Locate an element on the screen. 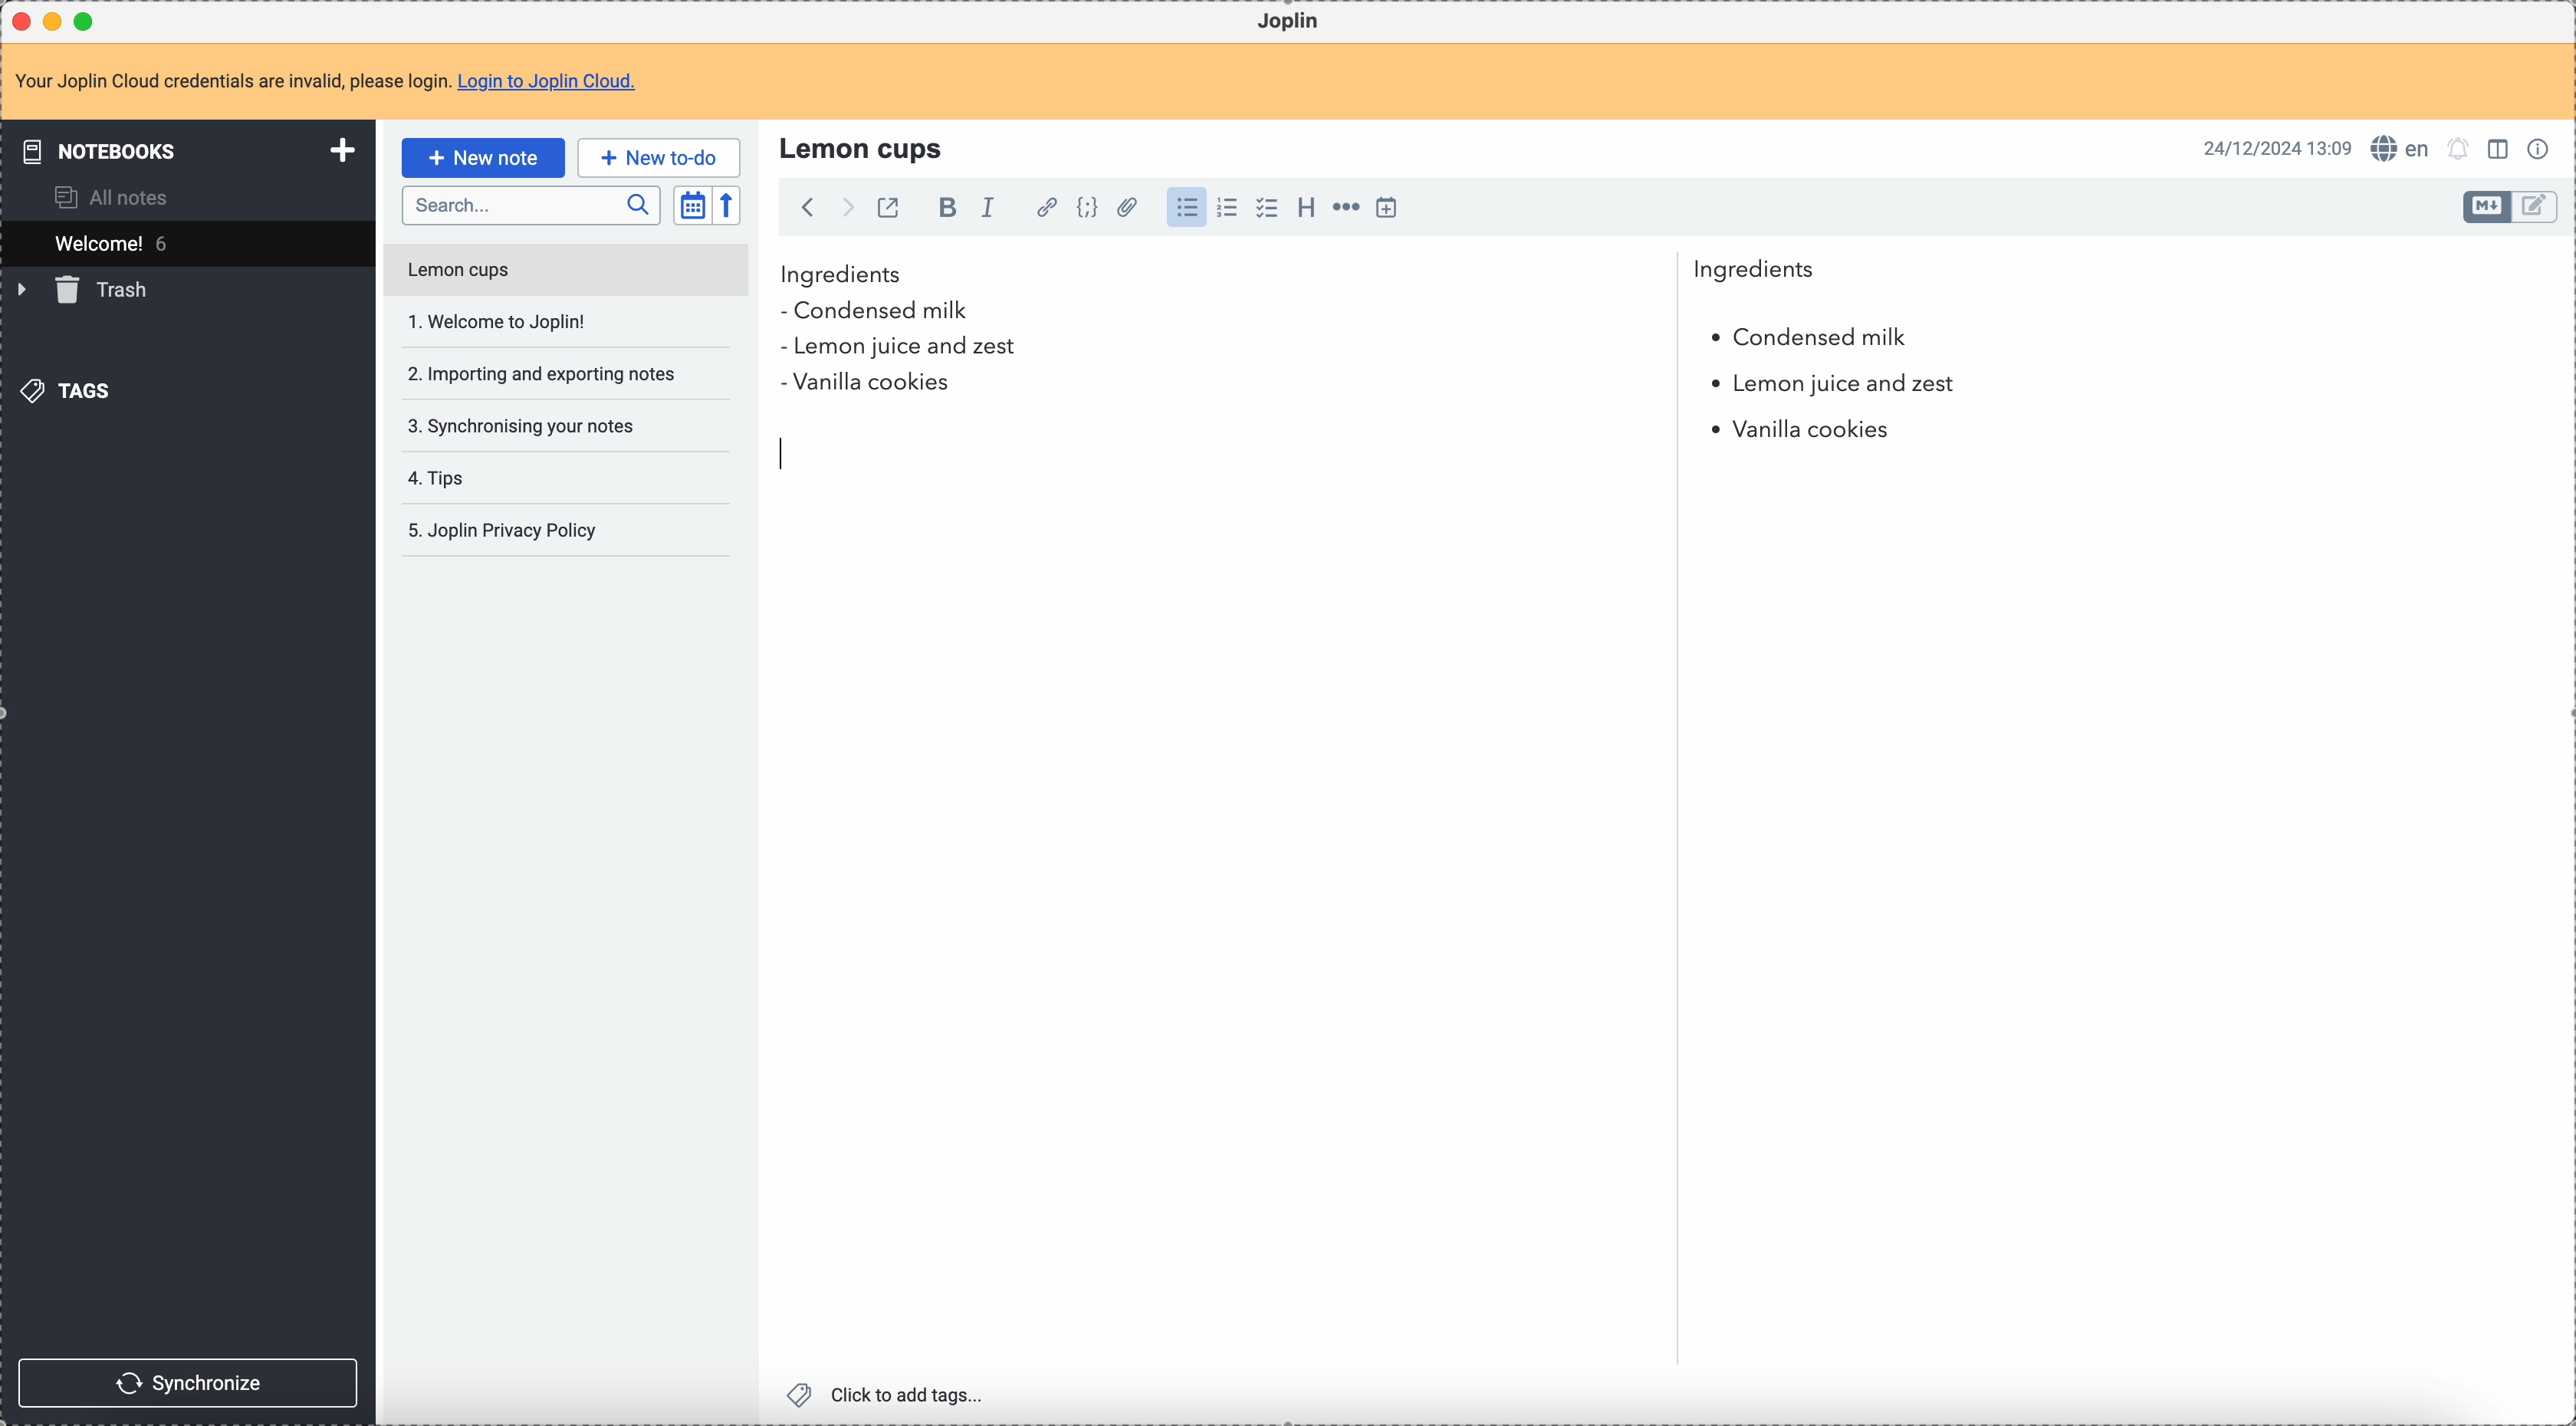 This screenshot has height=1426, width=2576. condensed milk is located at coordinates (882, 312).